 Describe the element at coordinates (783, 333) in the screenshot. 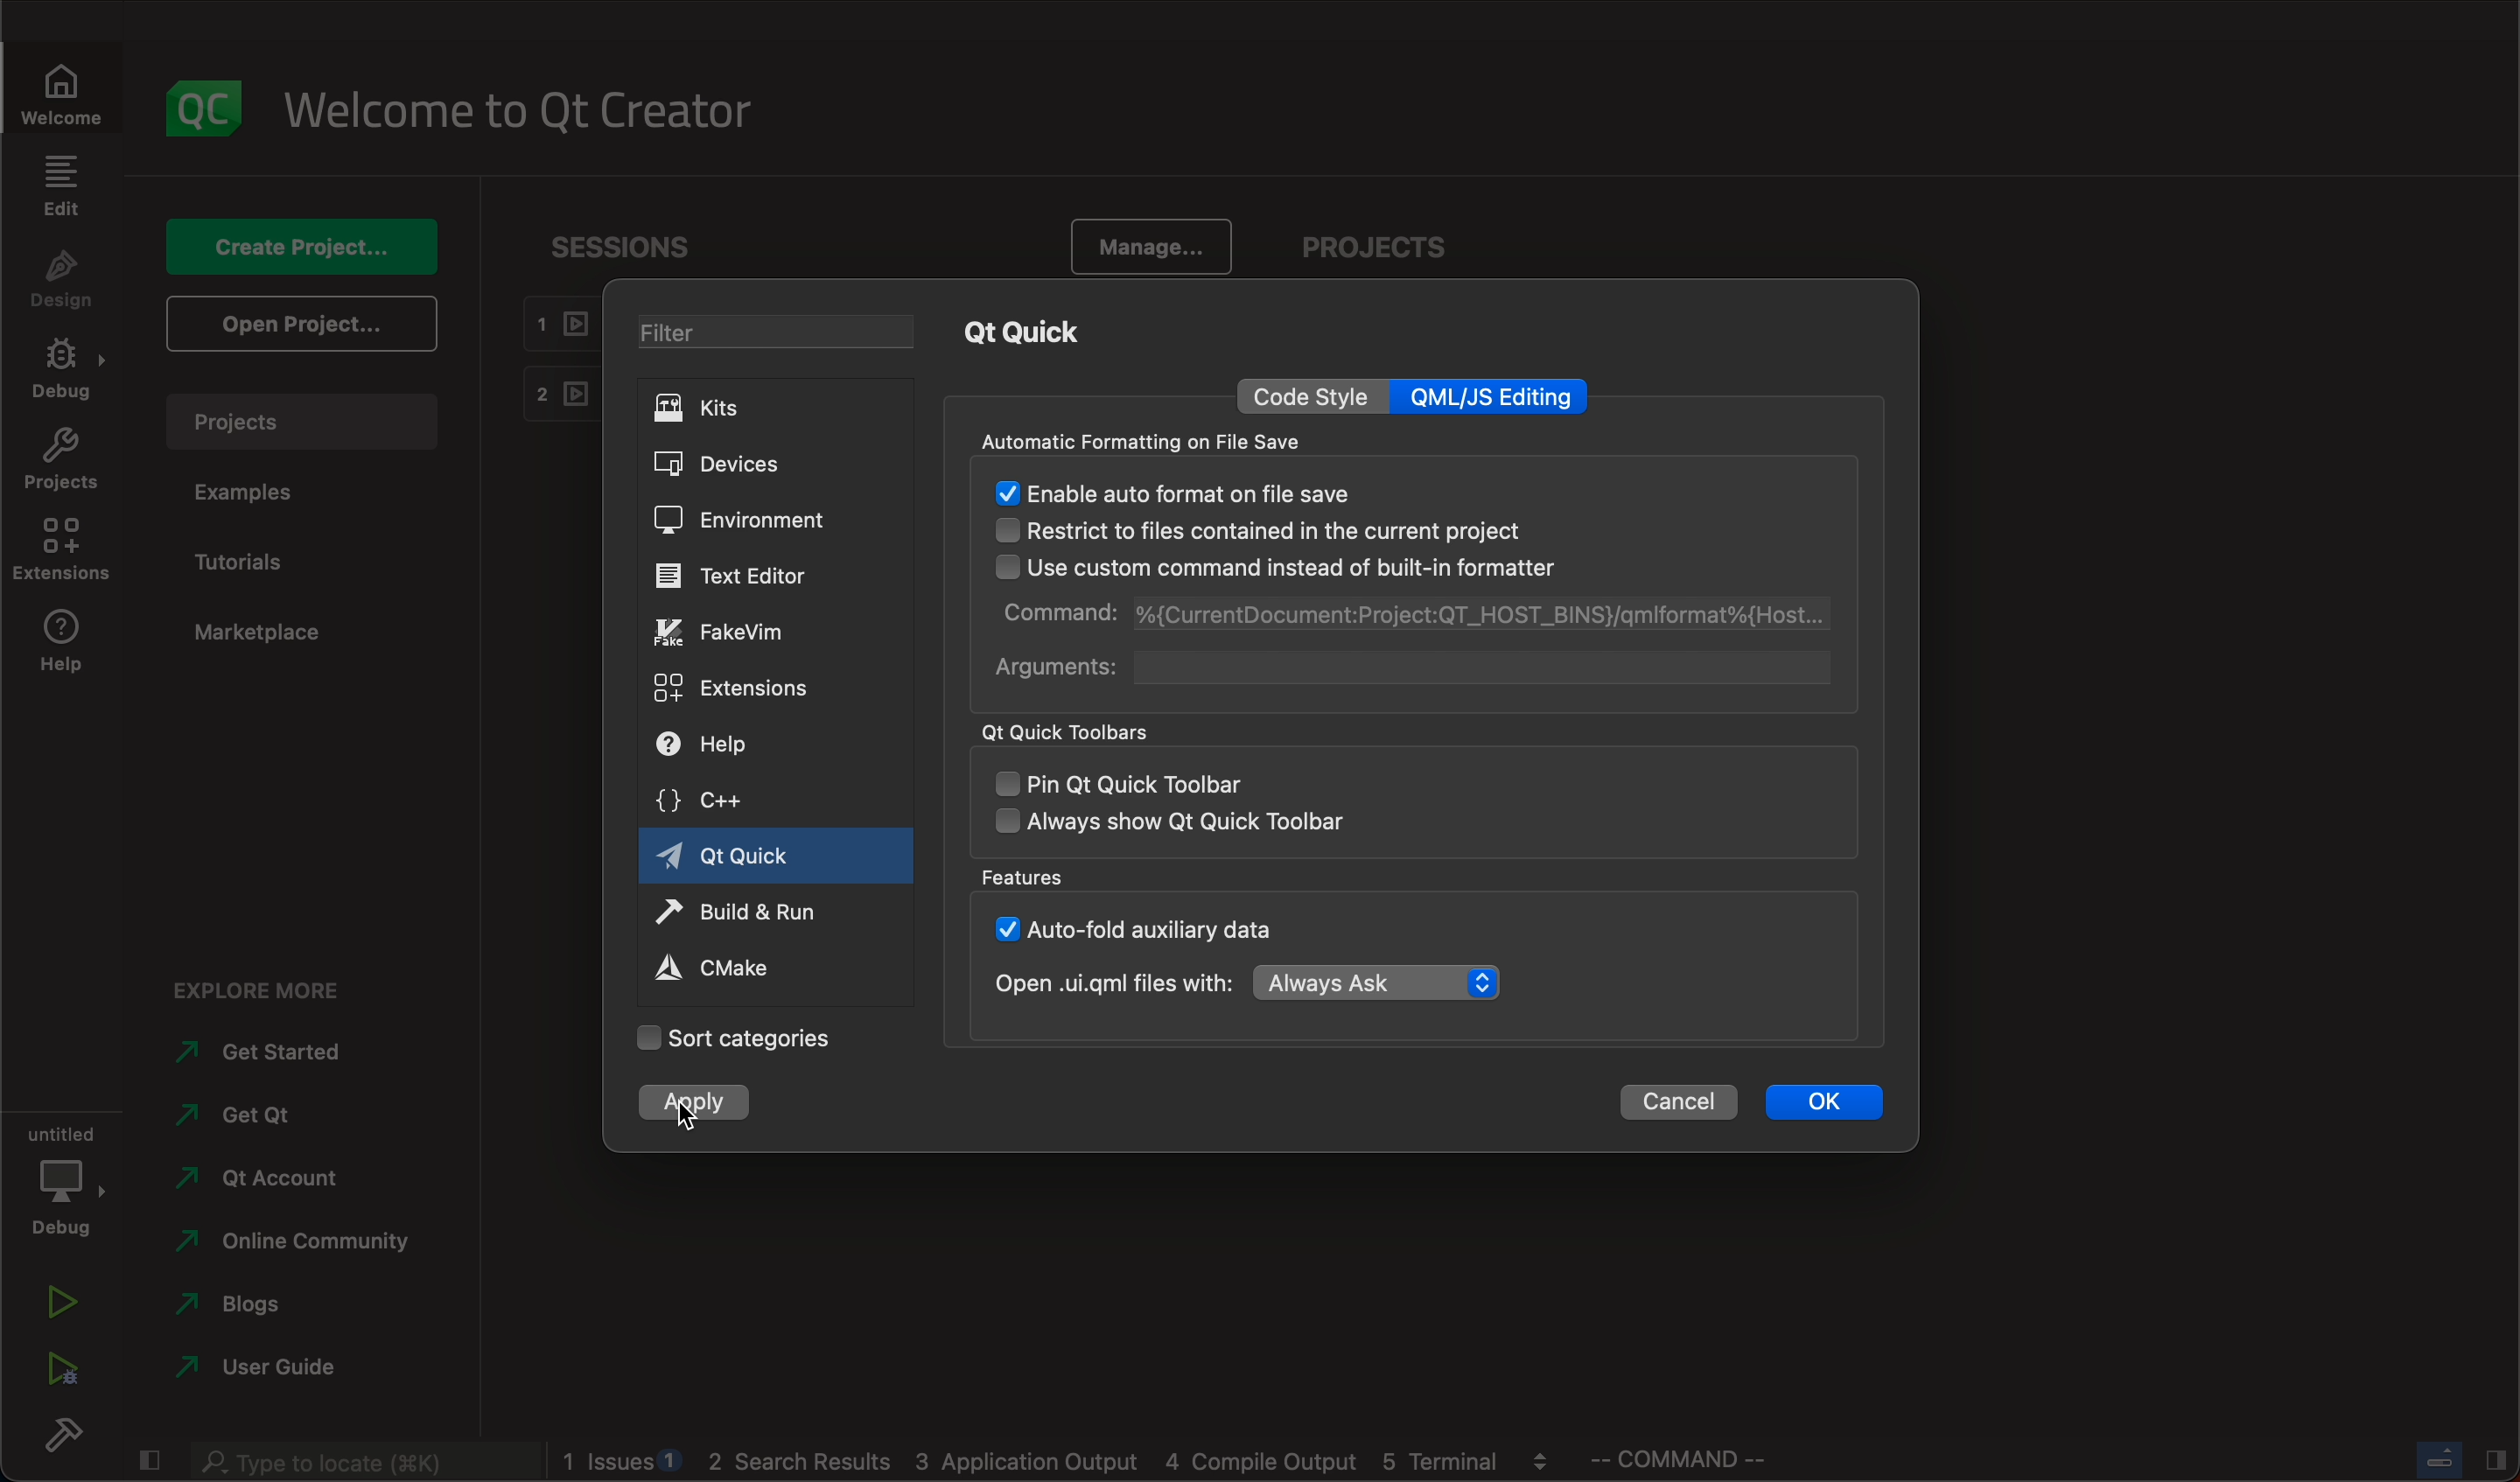

I see `filter` at that location.